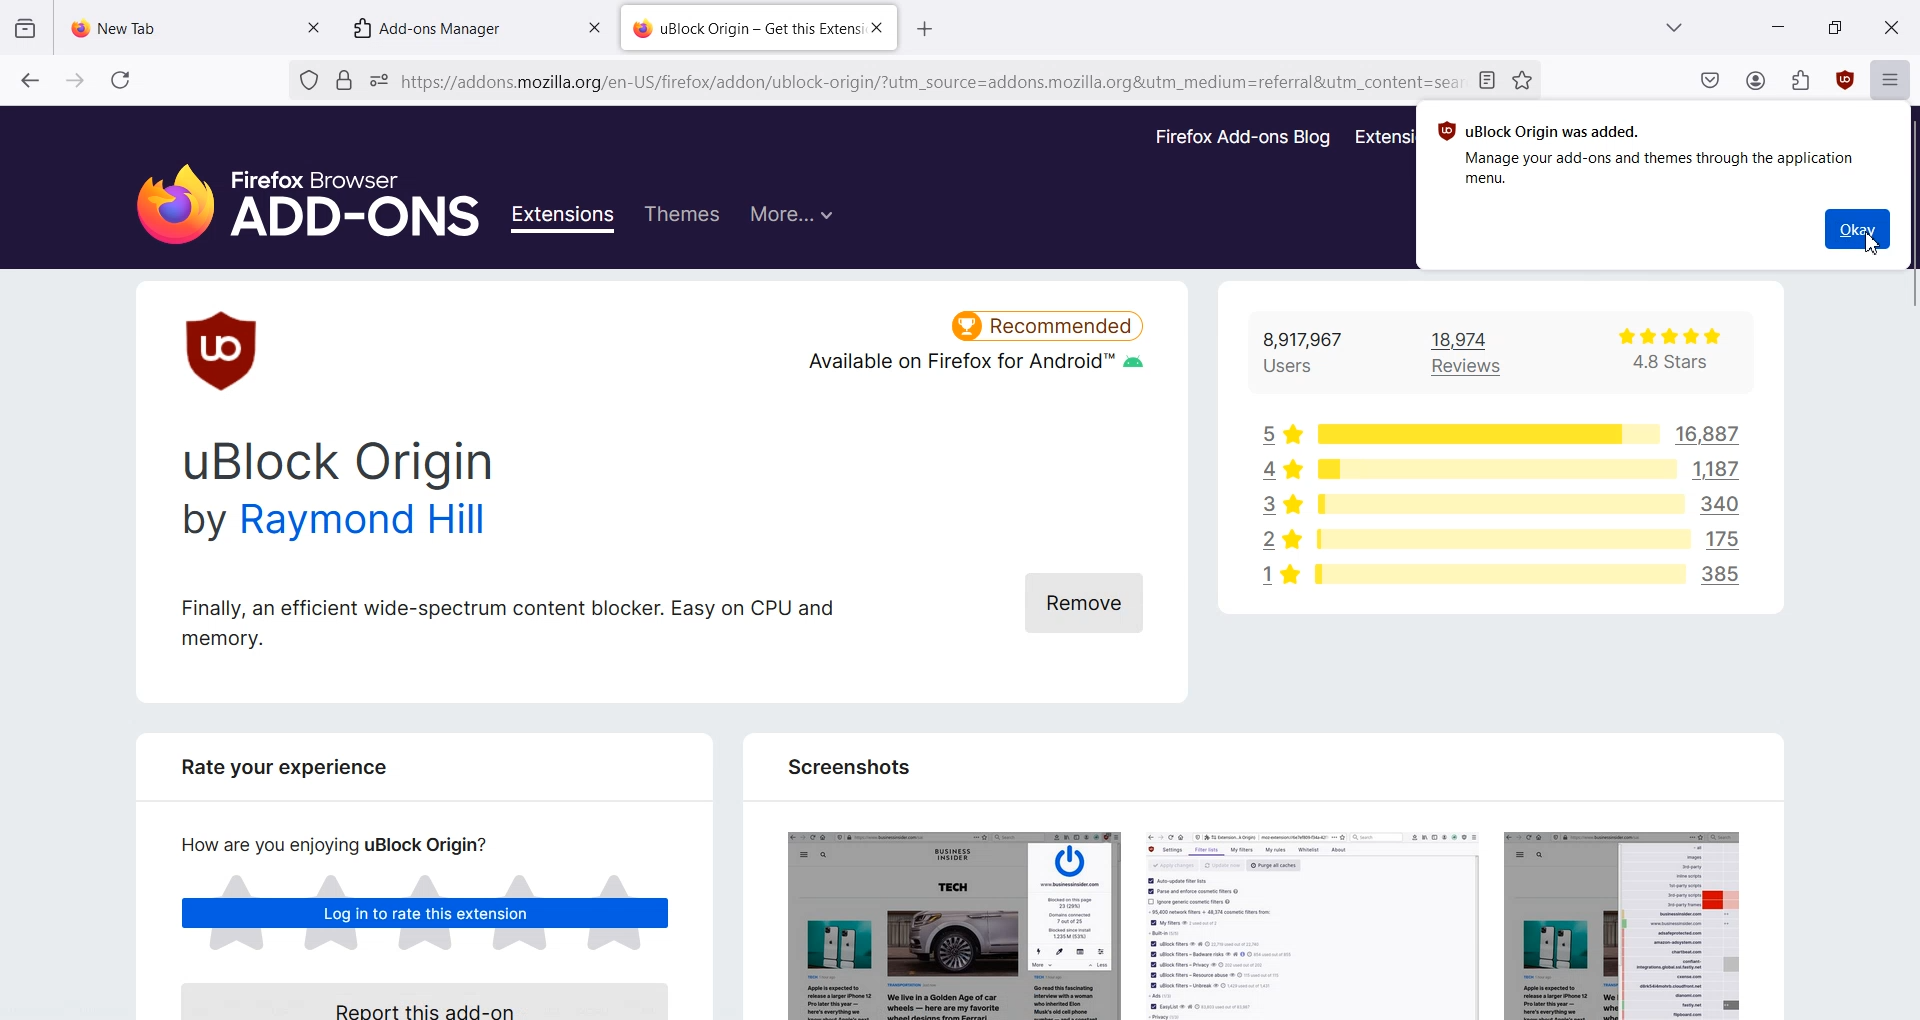 Image resolution: width=1920 pixels, height=1020 pixels. What do you see at coordinates (1048, 322) in the screenshot?
I see `Recommended` at bounding box center [1048, 322].